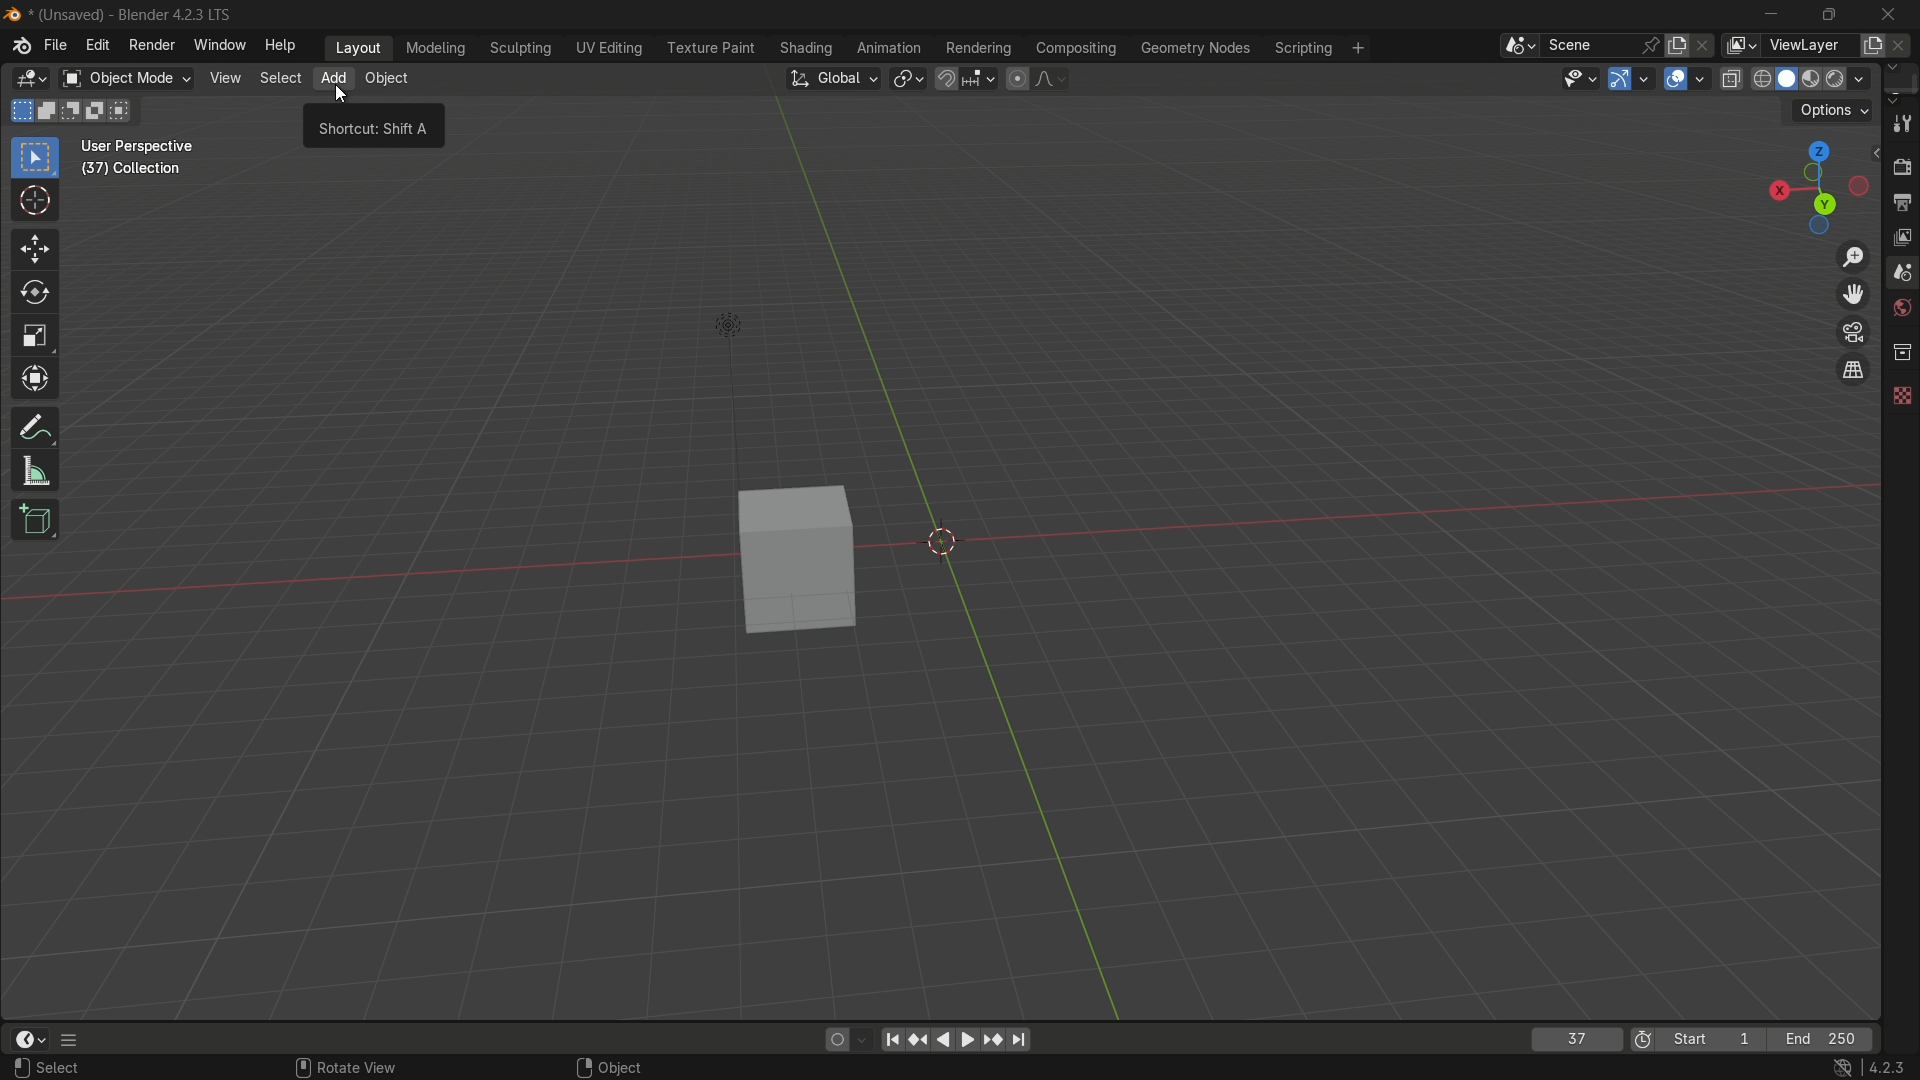  I want to click on annotate, so click(36, 429).